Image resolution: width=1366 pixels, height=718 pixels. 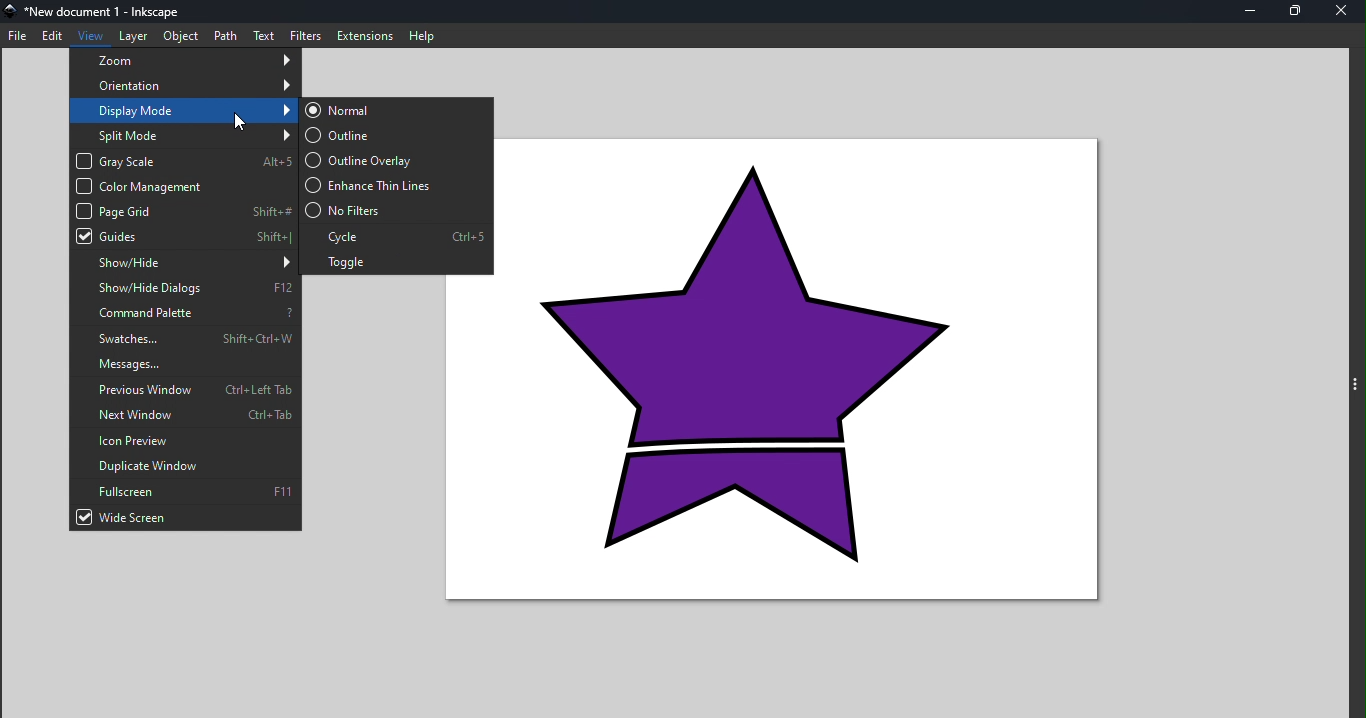 What do you see at coordinates (185, 366) in the screenshot?
I see `Messages` at bounding box center [185, 366].